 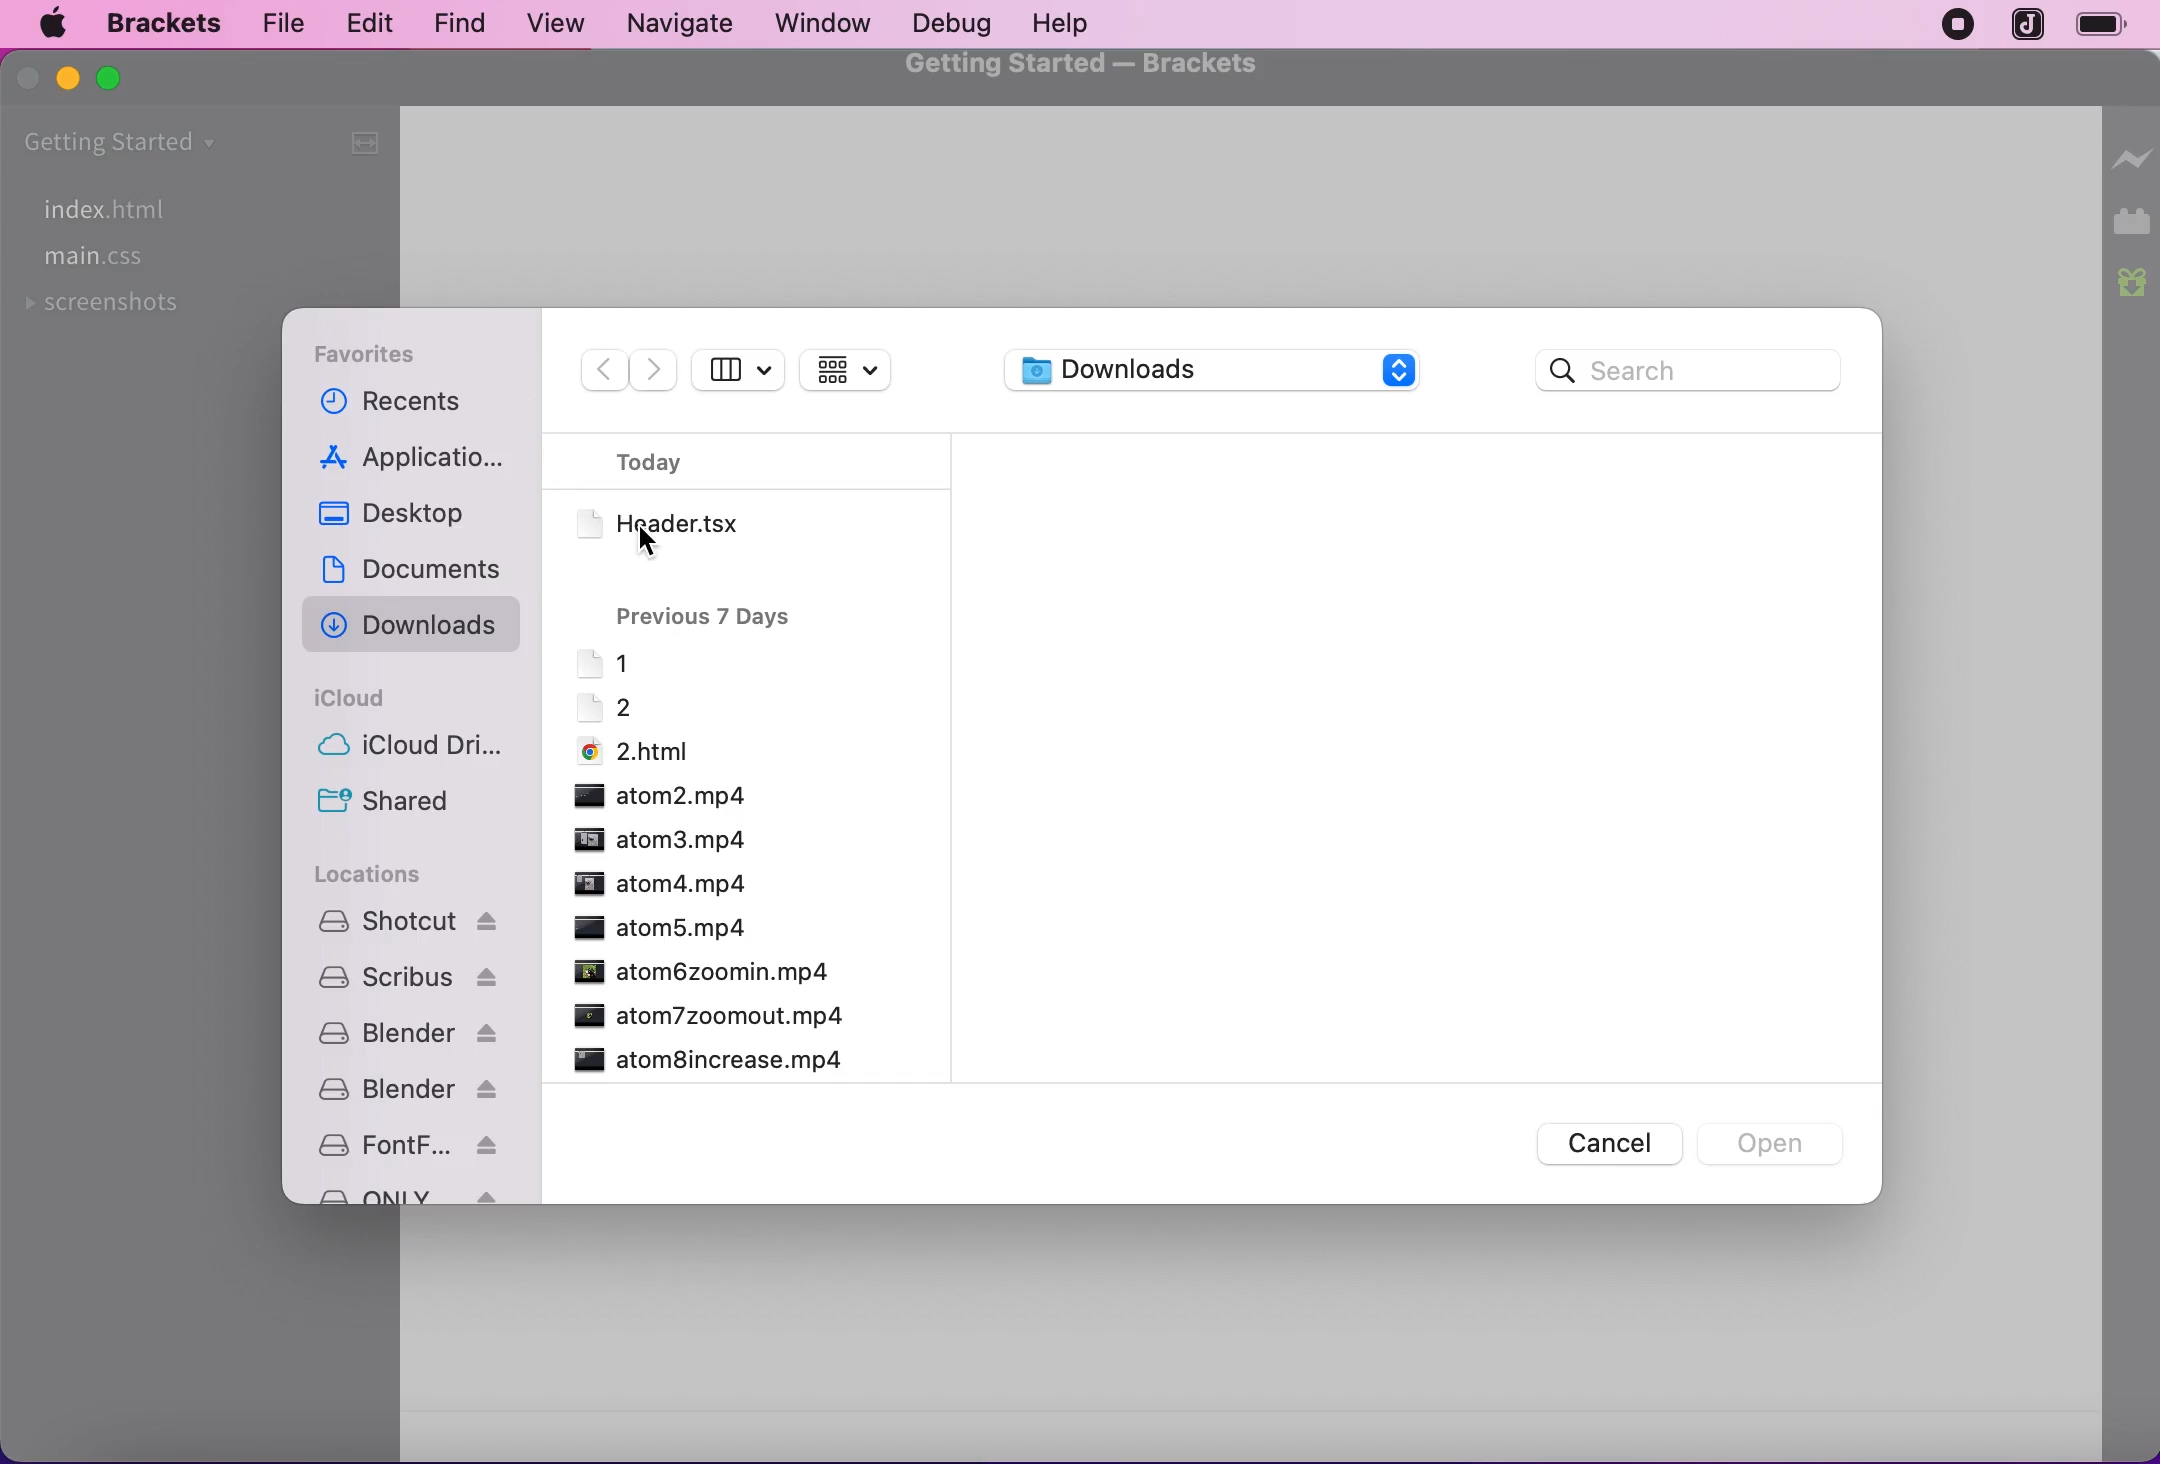 I want to click on cursor, so click(x=650, y=547).